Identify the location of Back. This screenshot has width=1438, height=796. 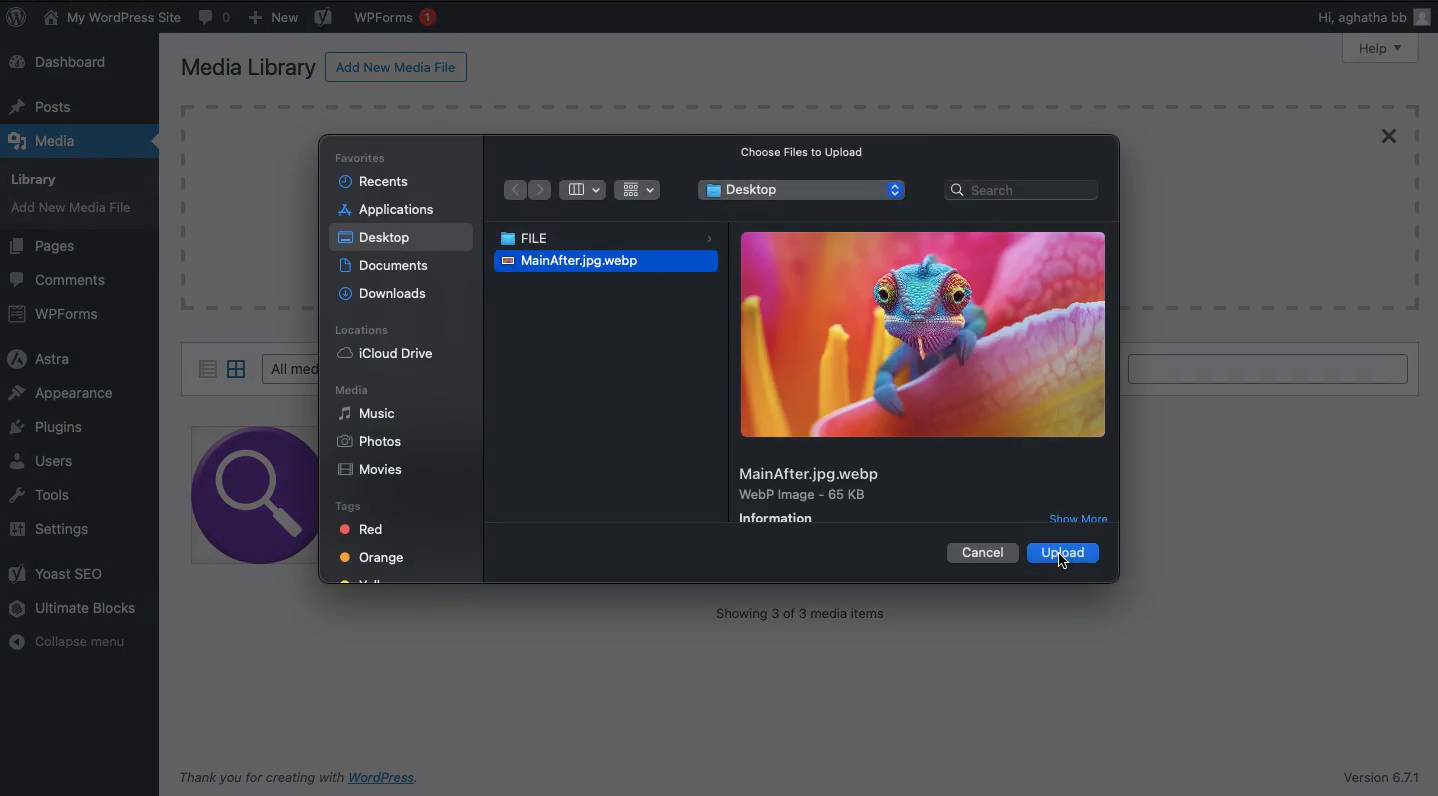
(516, 191).